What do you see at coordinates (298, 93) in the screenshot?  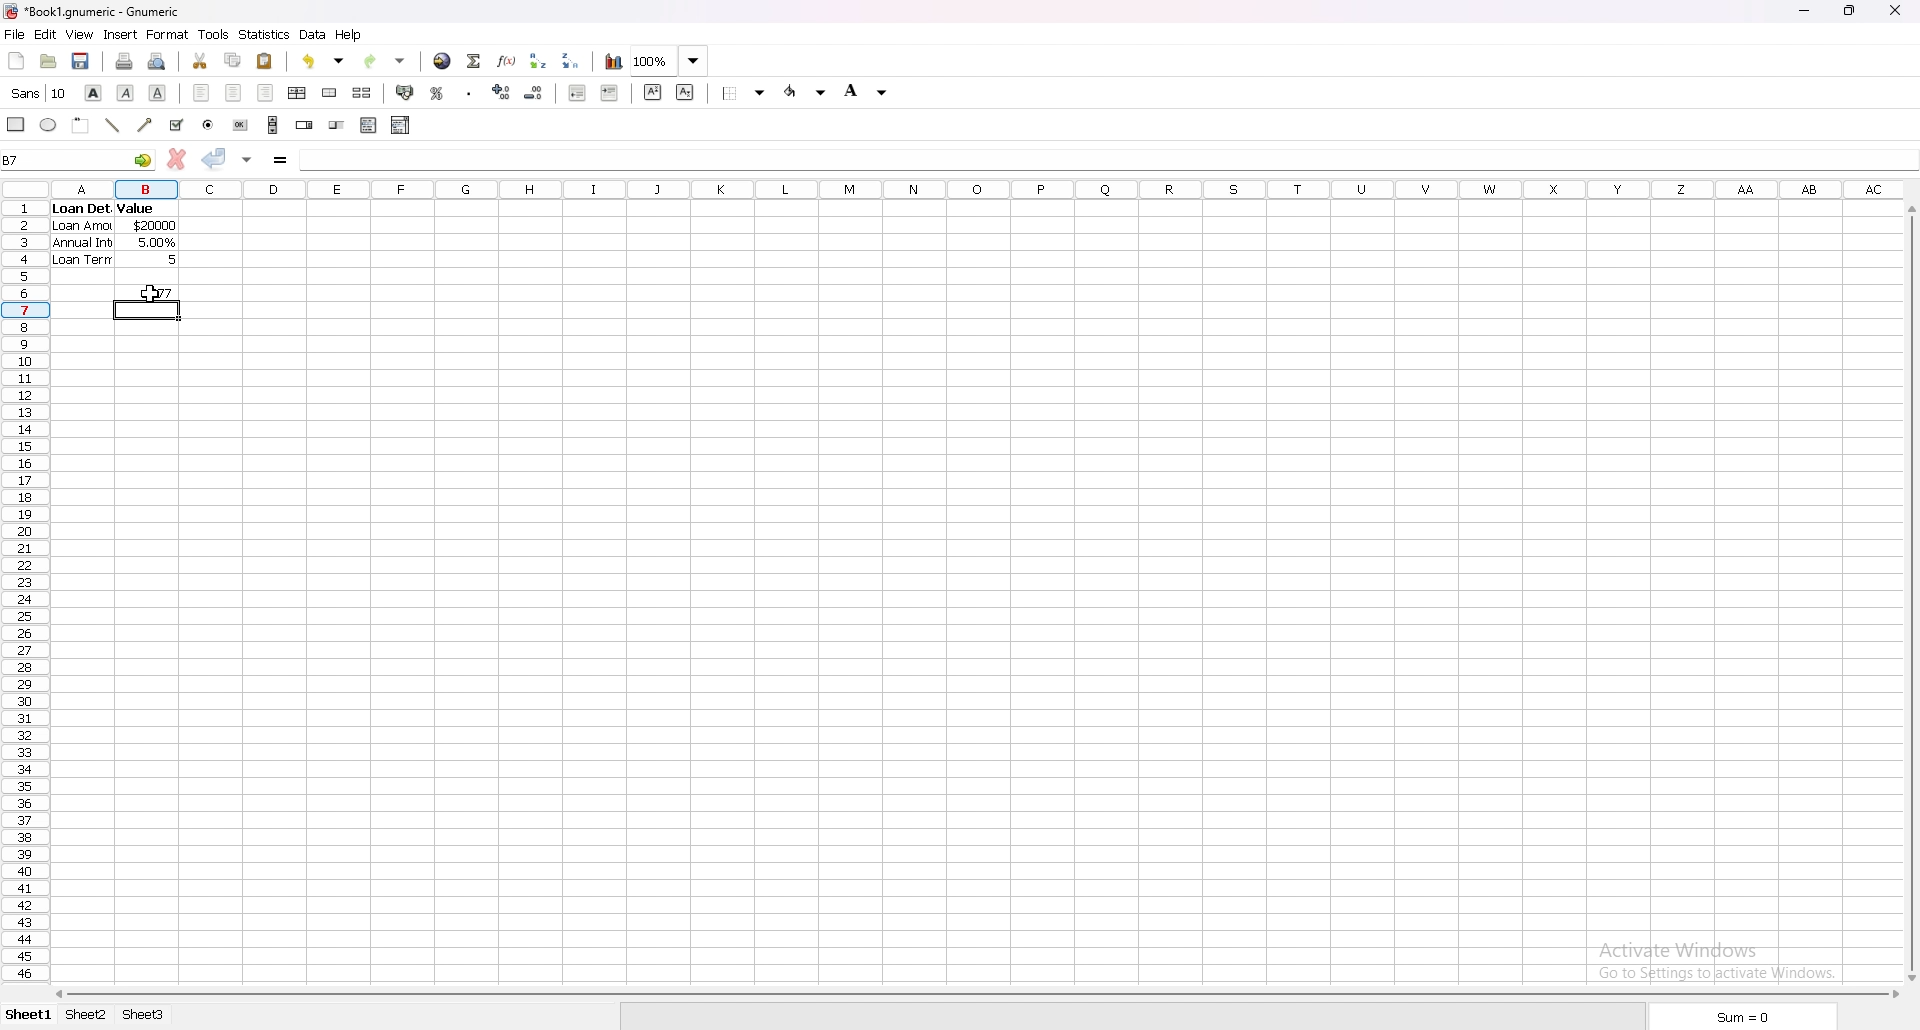 I see `centre horizontally` at bounding box center [298, 93].